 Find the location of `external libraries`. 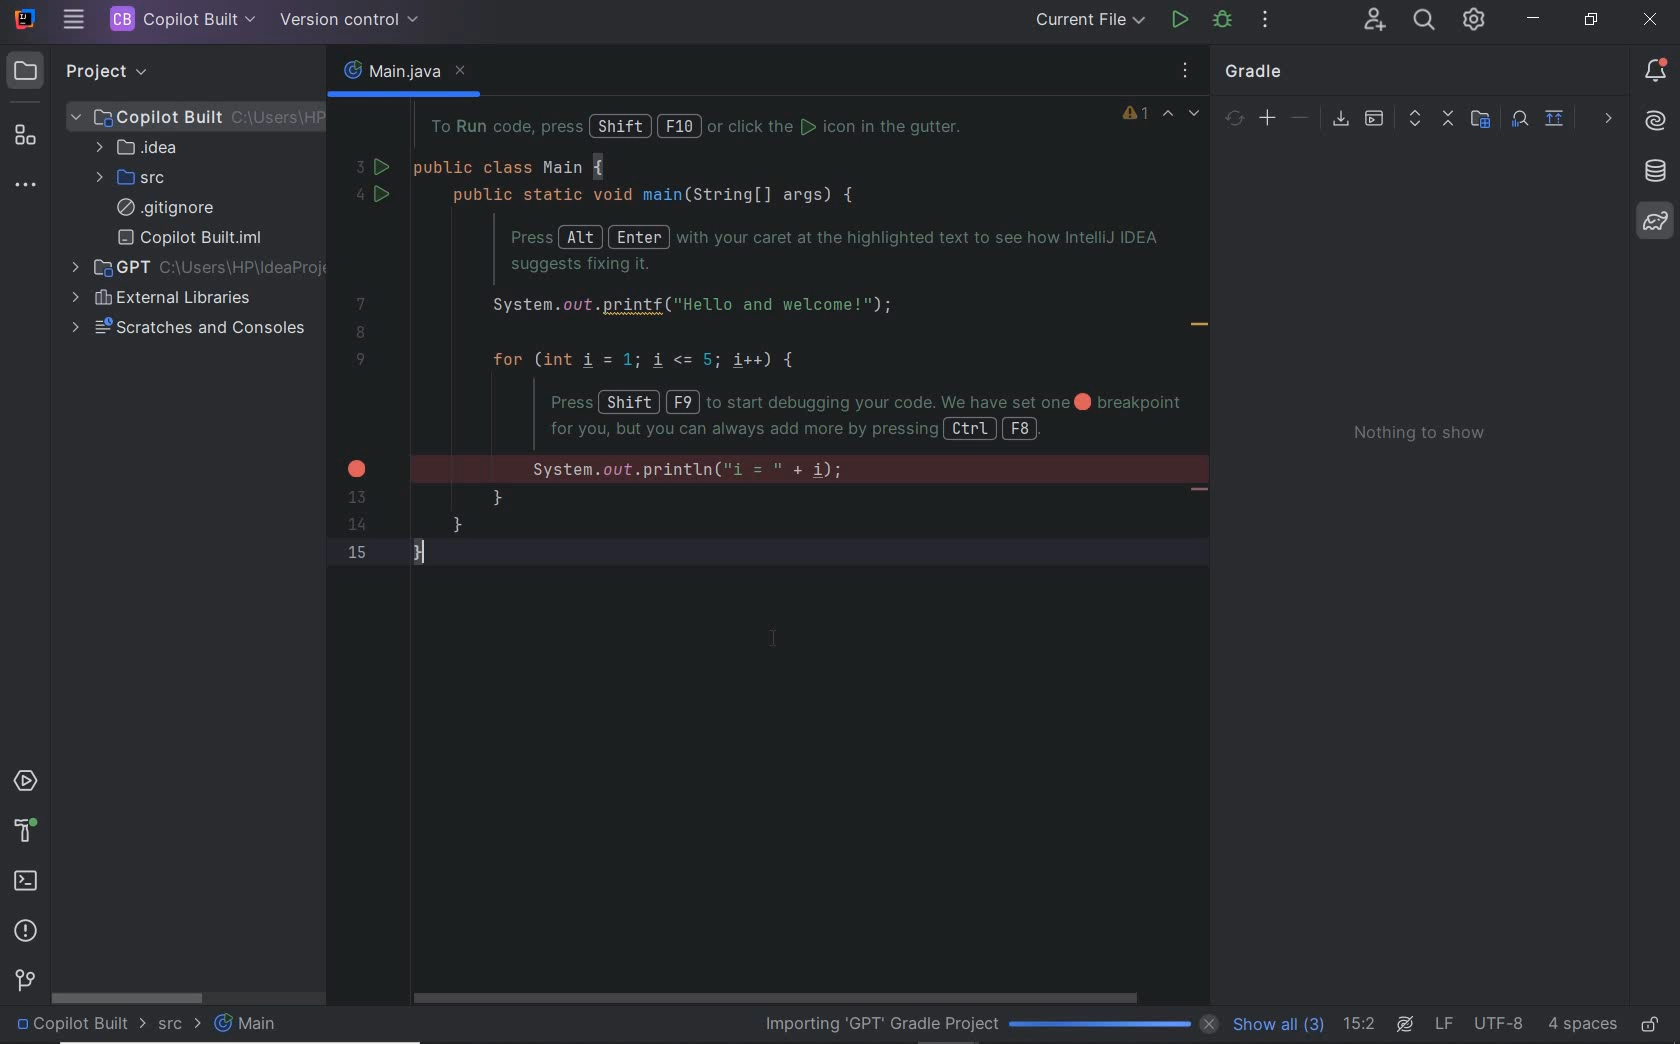

external libraries is located at coordinates (166, 300).